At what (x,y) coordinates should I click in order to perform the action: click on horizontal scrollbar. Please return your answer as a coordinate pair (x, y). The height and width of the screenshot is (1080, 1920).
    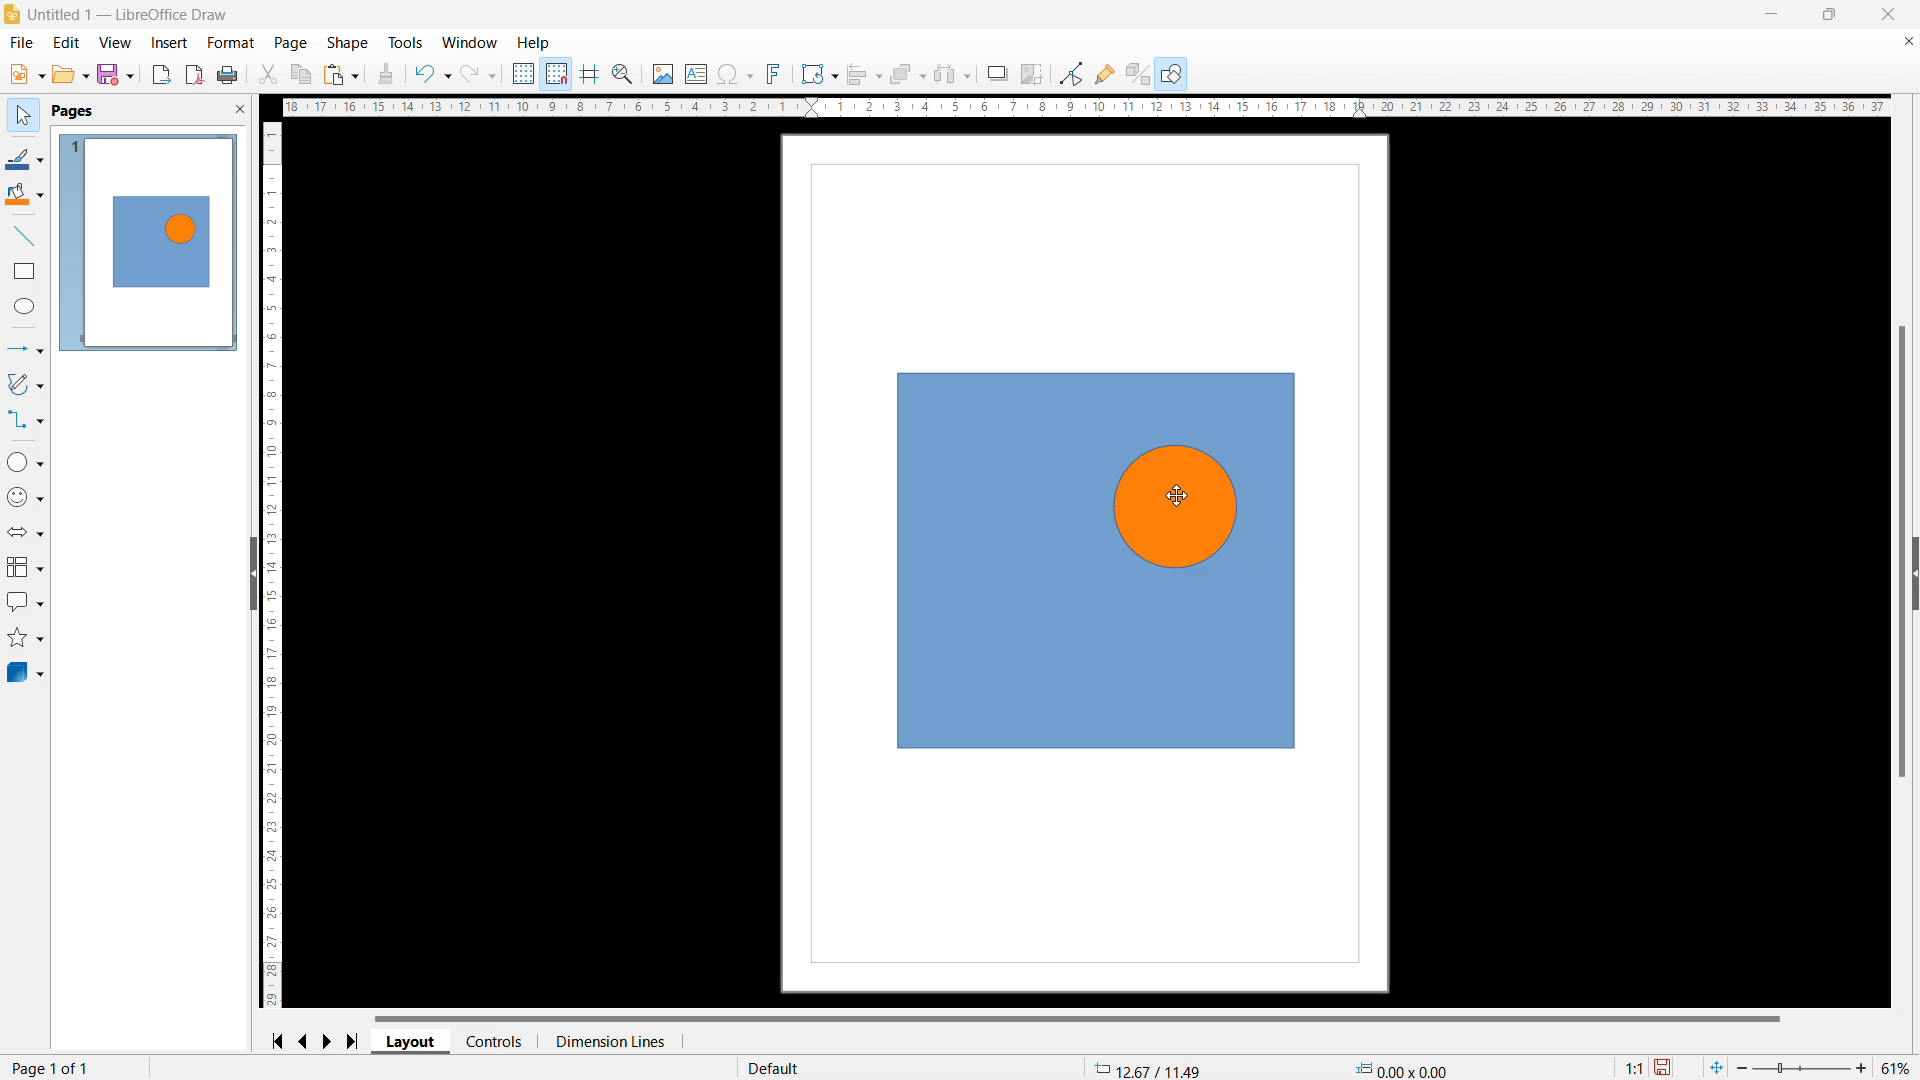
    Looking at the image, I should click on (1077, 1017).